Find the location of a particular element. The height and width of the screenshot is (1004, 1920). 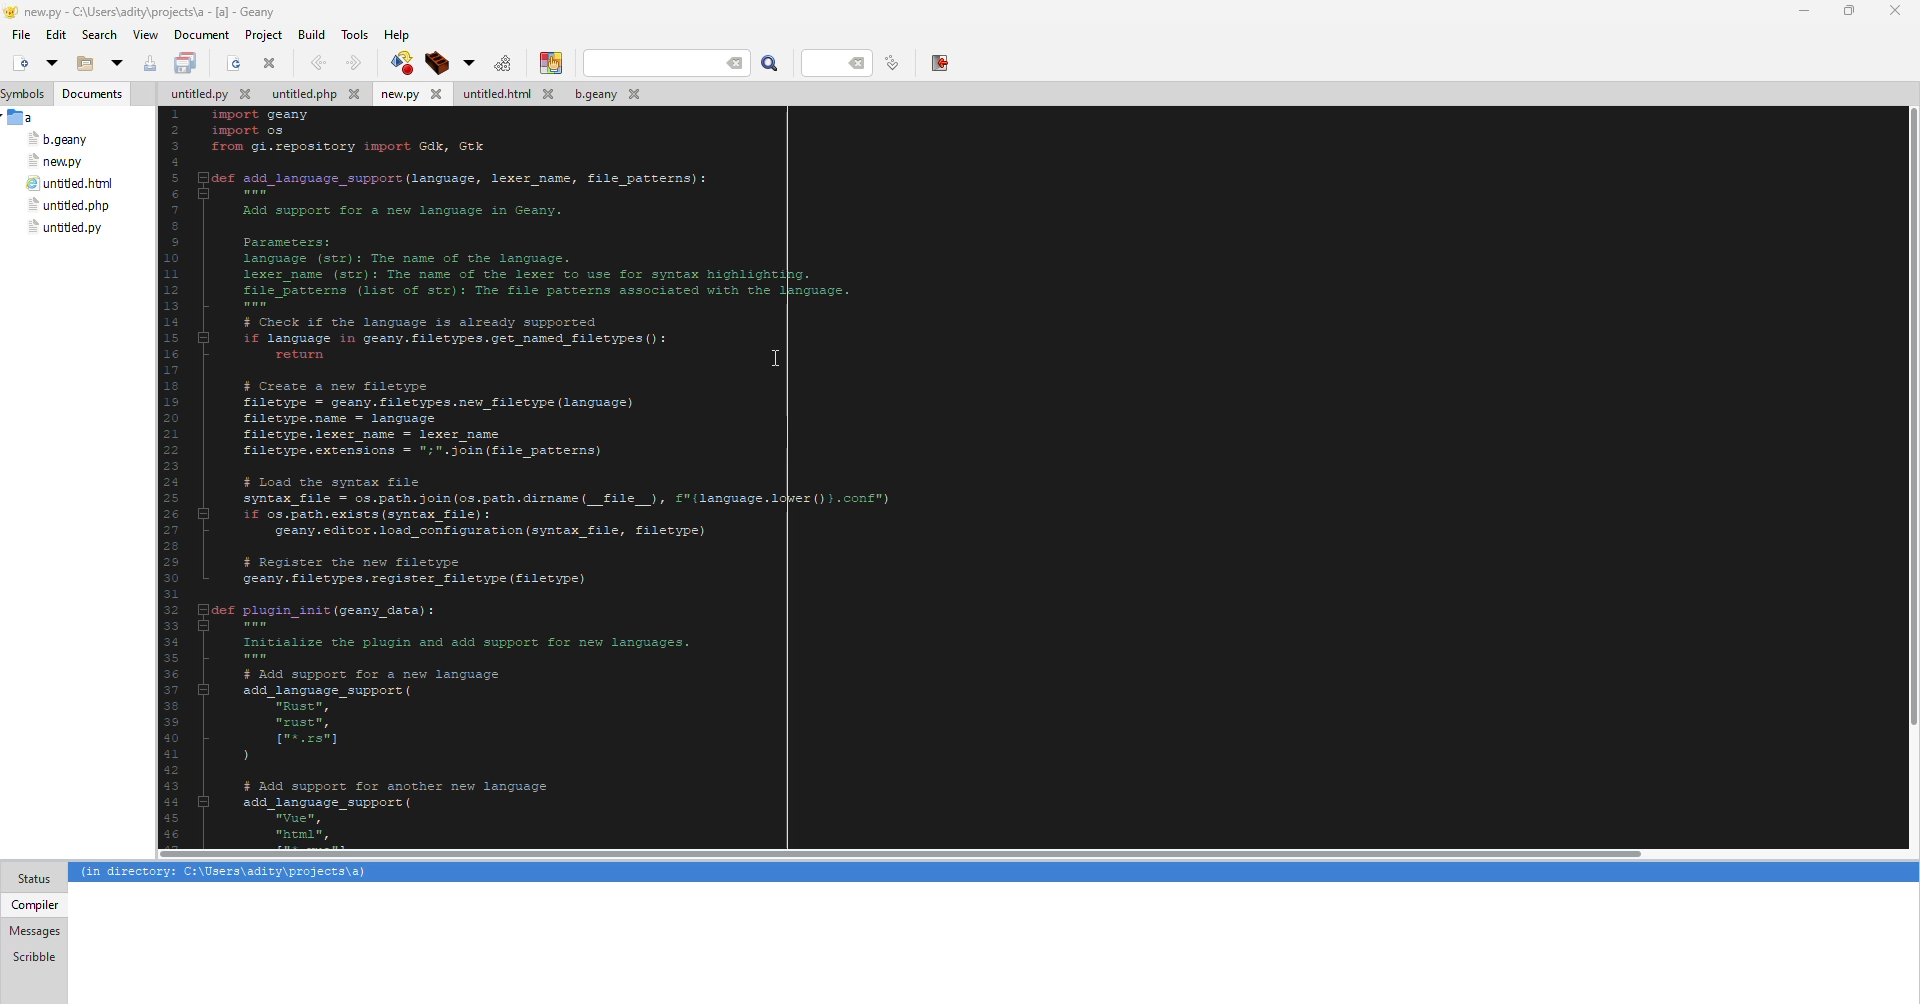

view is located at coordinates (145, 36).